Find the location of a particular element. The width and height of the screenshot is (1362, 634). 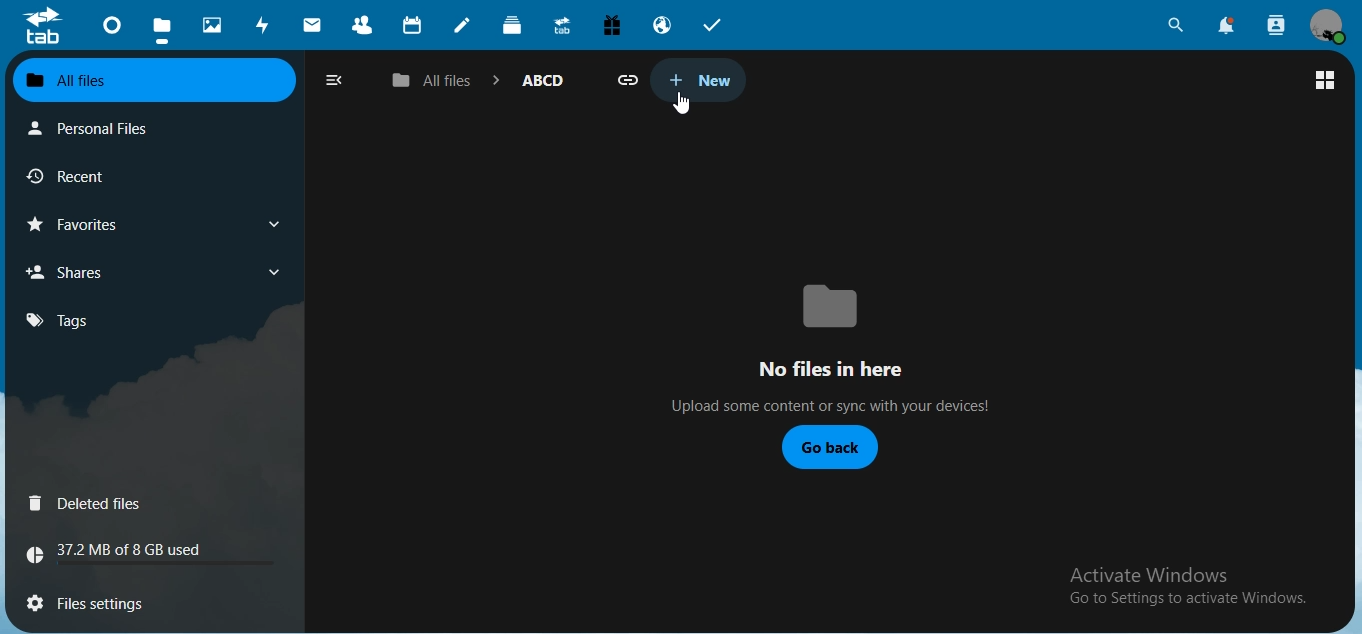

personal files is located at coordinates (98, 128).